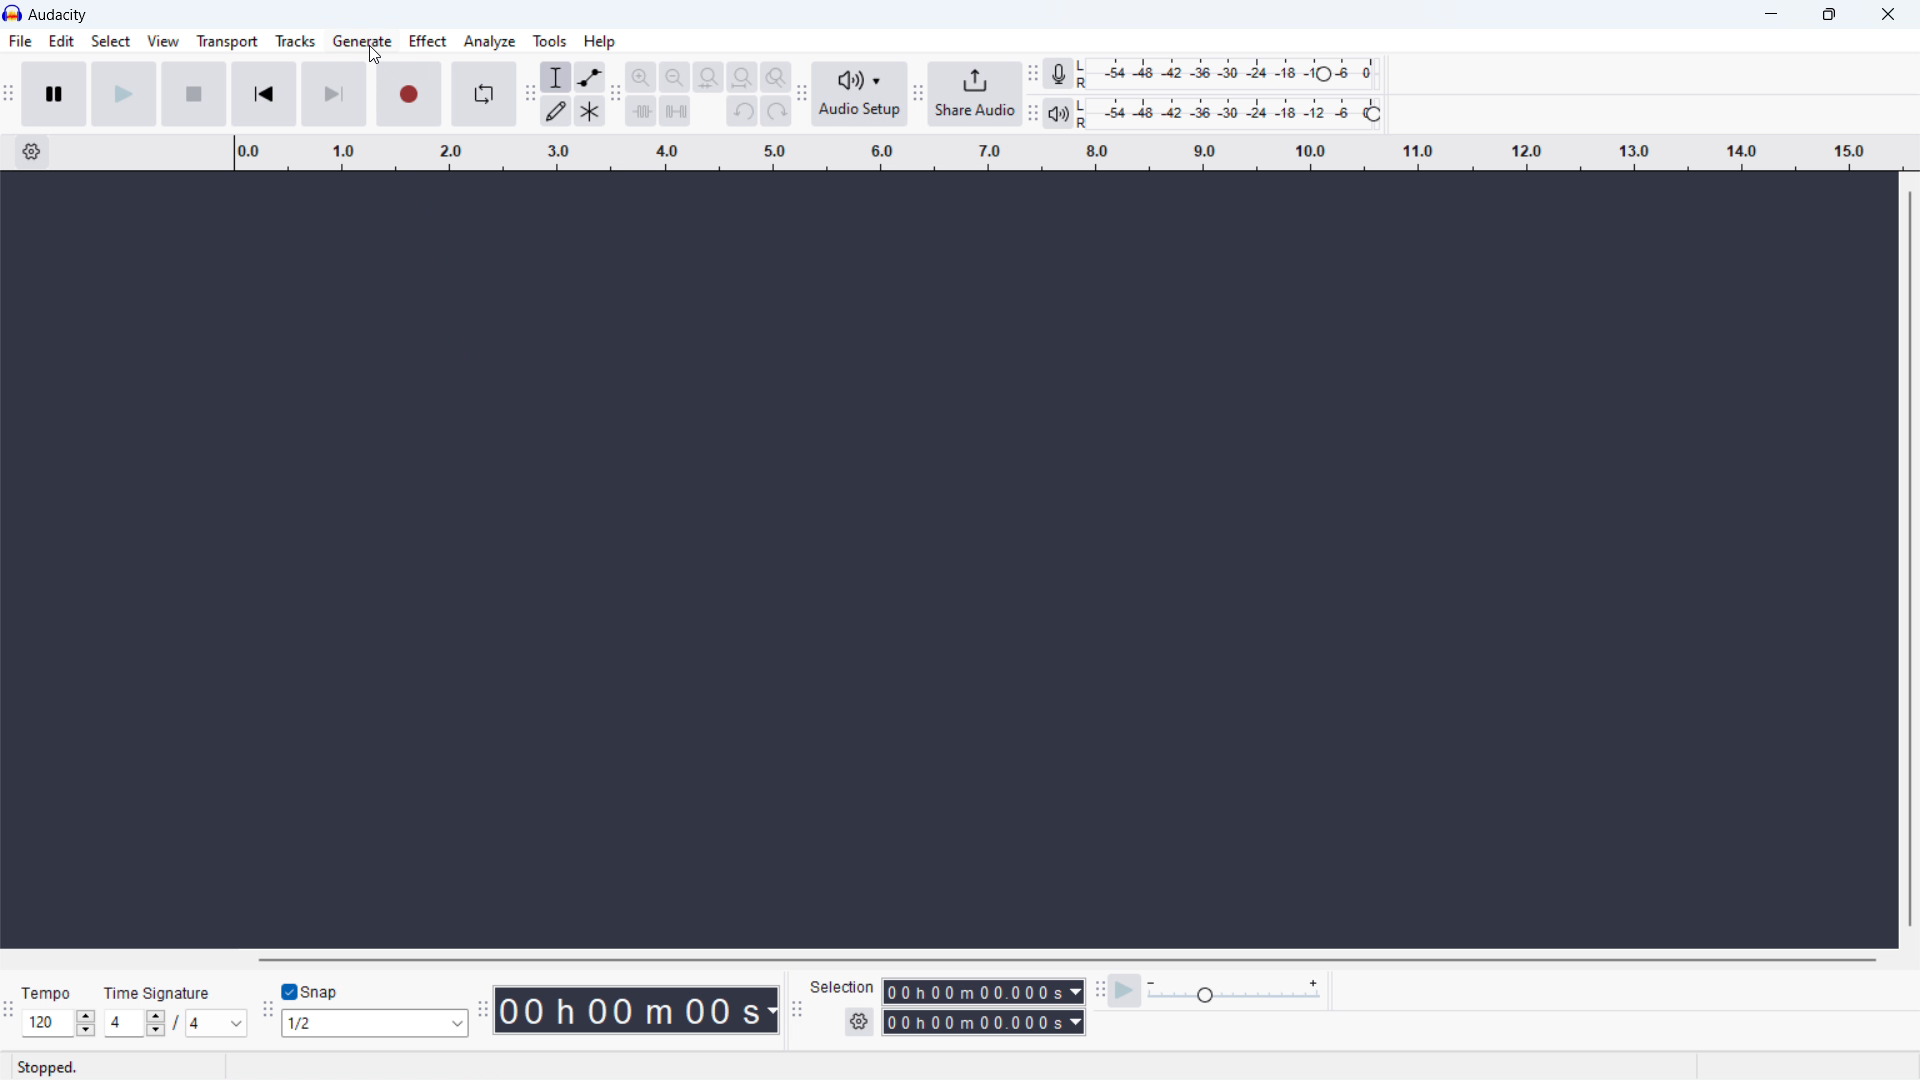 Image resolution: width=1920 pixels, height=1080 pixels. I want to click on transport, so click(227, 42).